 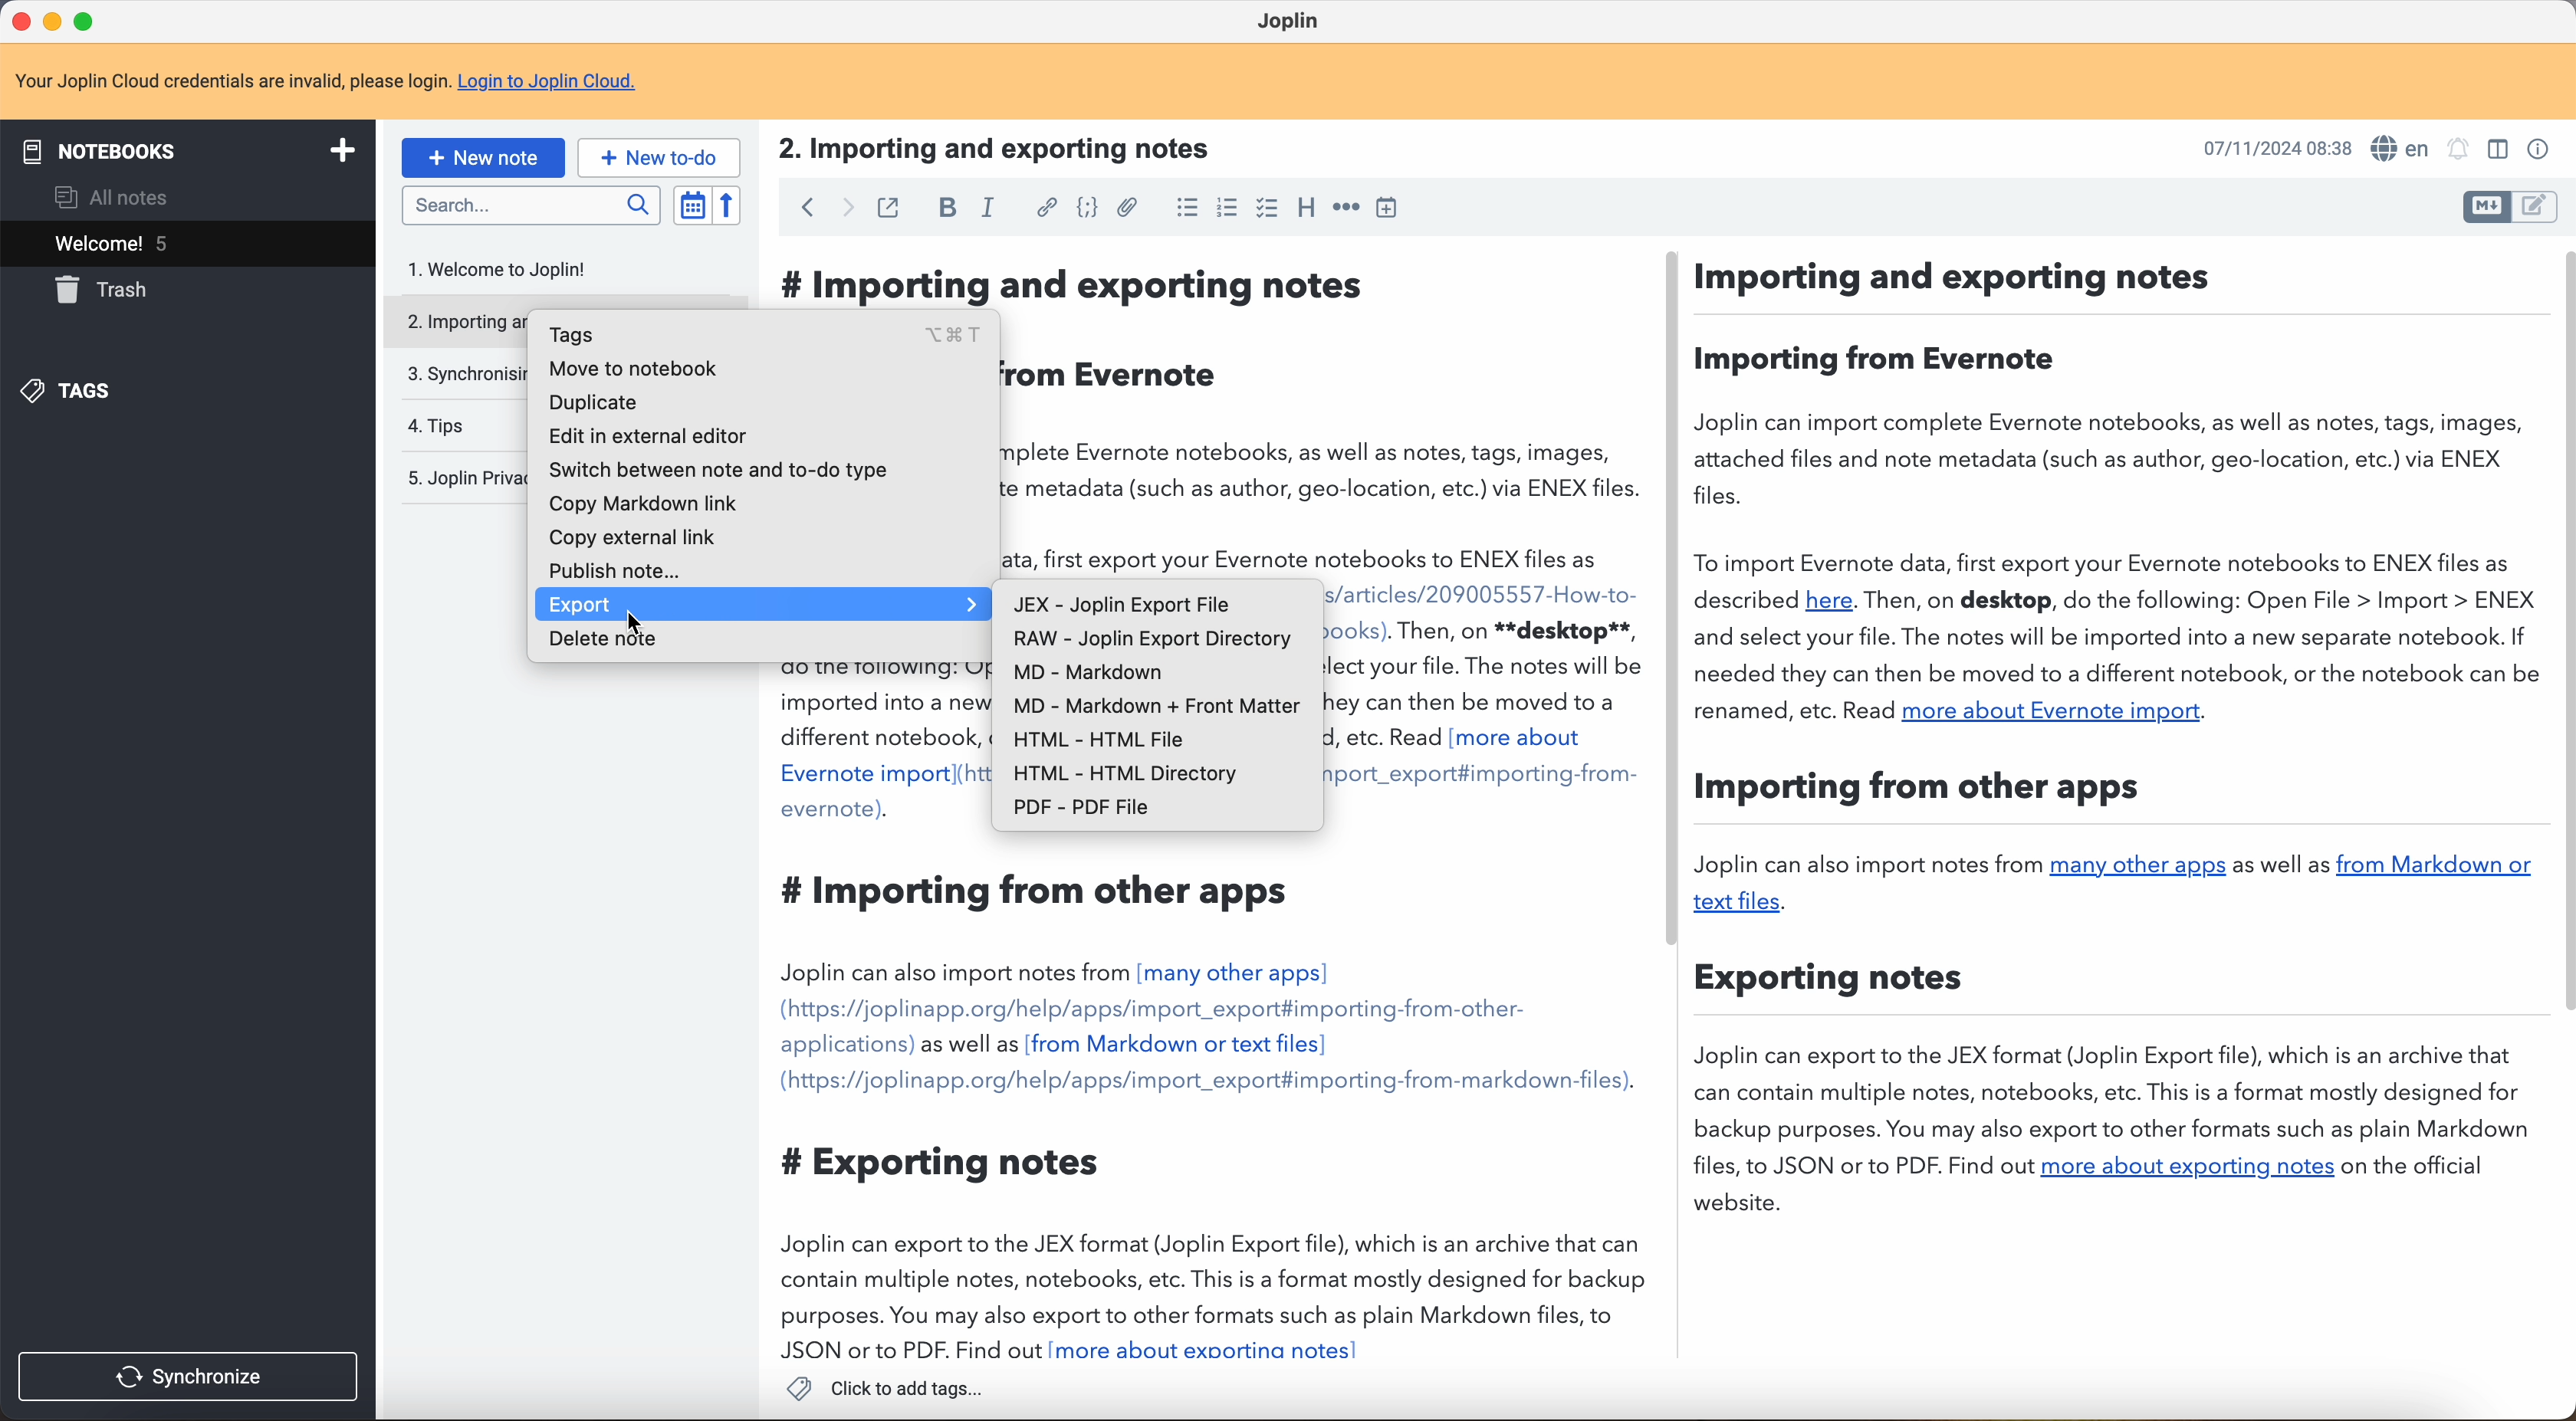 What do you see at coordinates (462, 478) in the screenshot?
I see `Joplin privacy policy` at bounding box center [462, 478].